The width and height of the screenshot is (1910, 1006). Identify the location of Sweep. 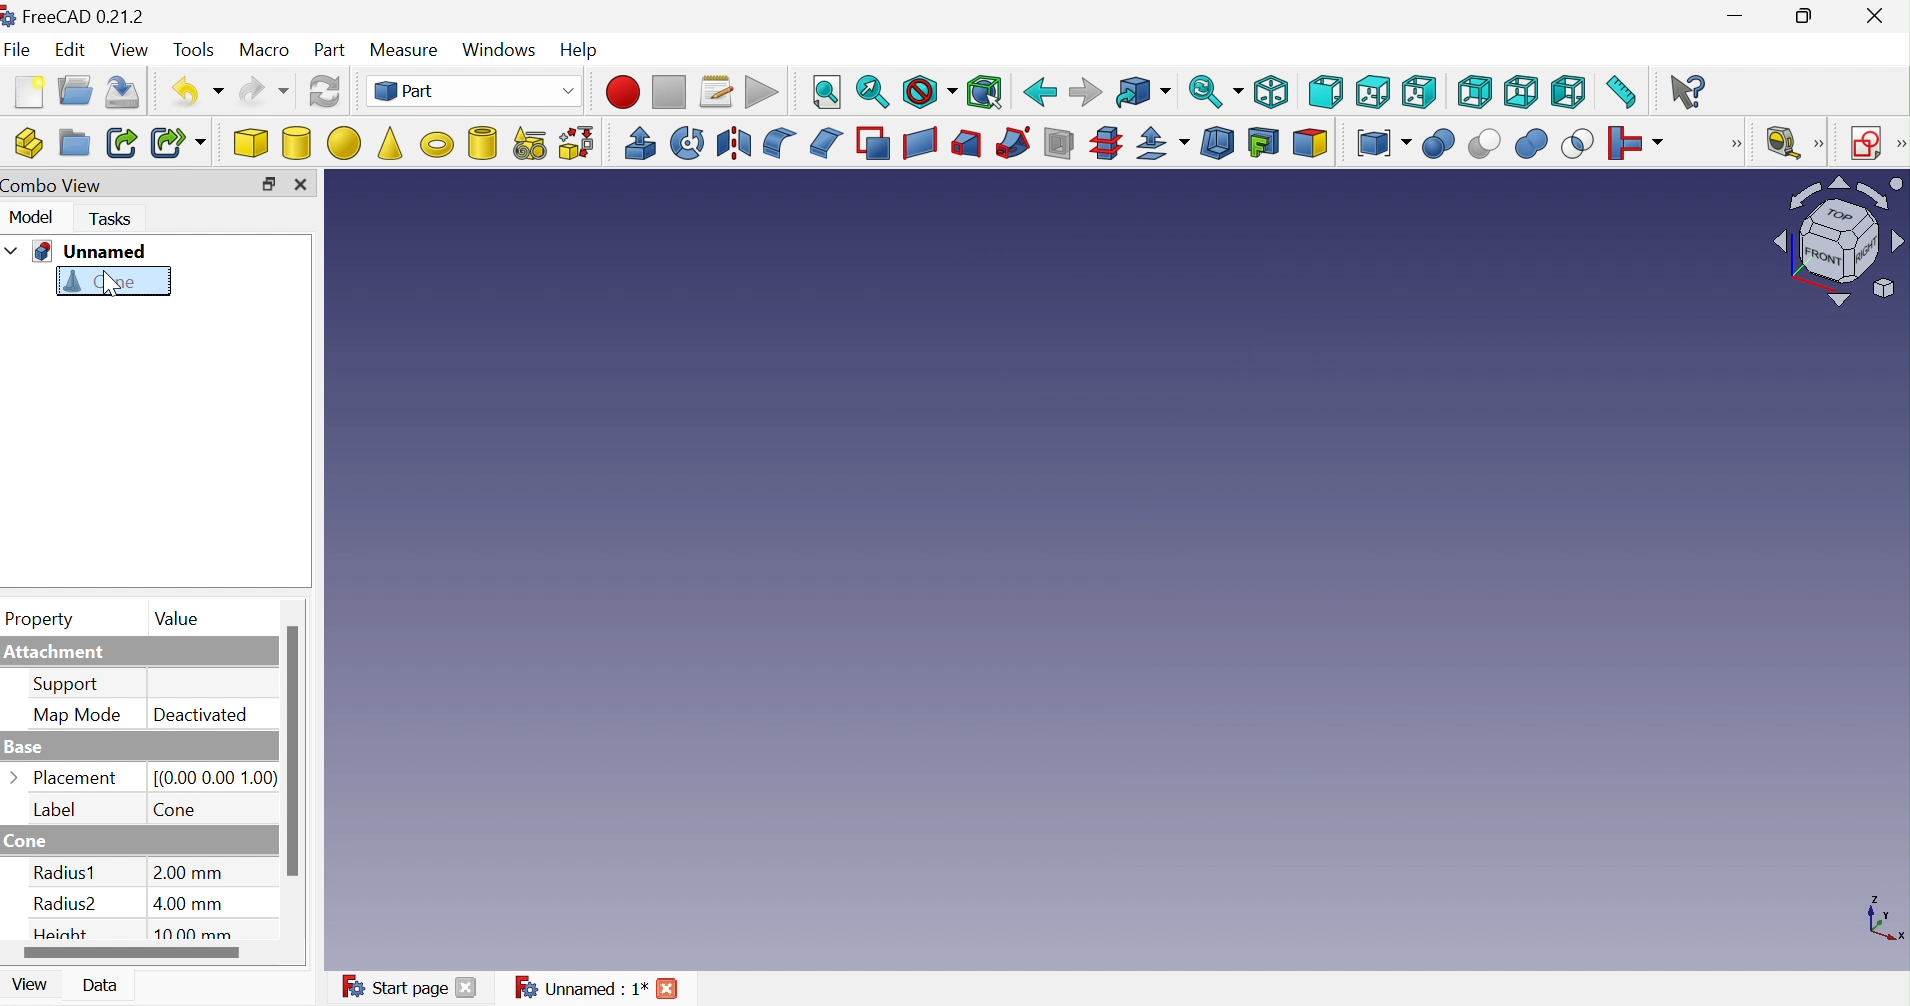
(1011, 145).